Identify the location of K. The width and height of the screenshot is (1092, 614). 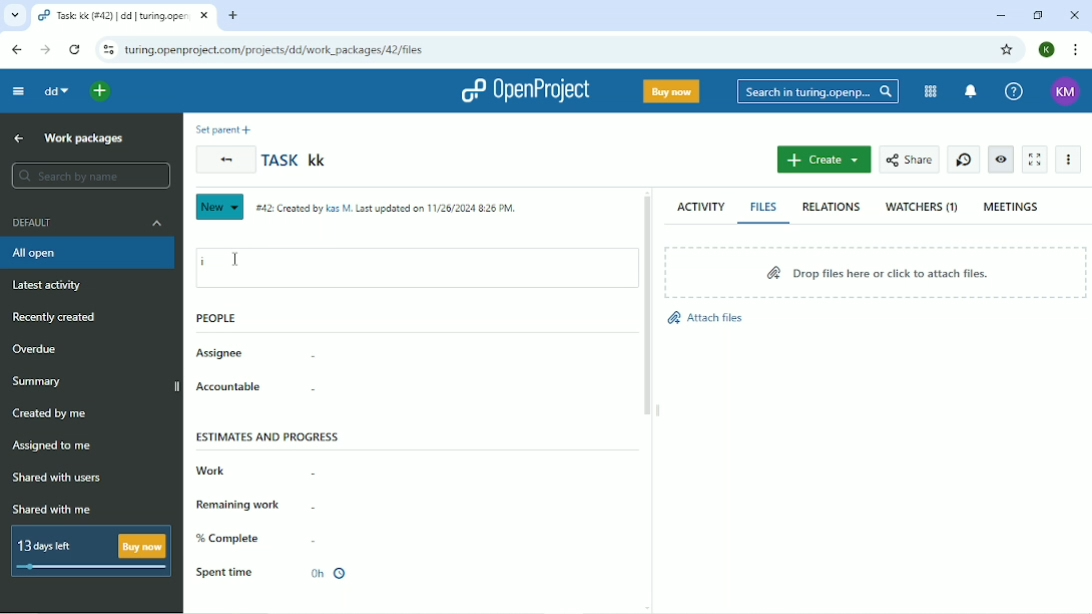
(1046, 49).